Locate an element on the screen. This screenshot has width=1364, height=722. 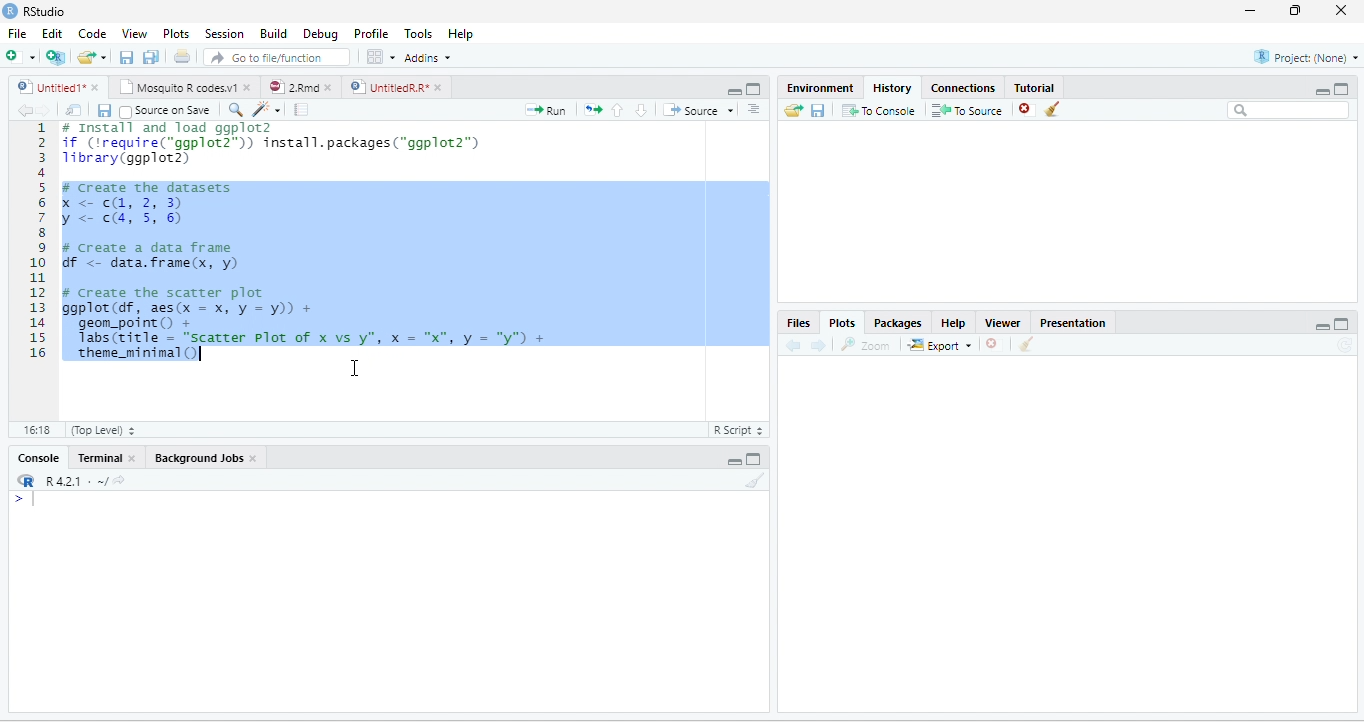
Source is located at coordinates (697, 110).